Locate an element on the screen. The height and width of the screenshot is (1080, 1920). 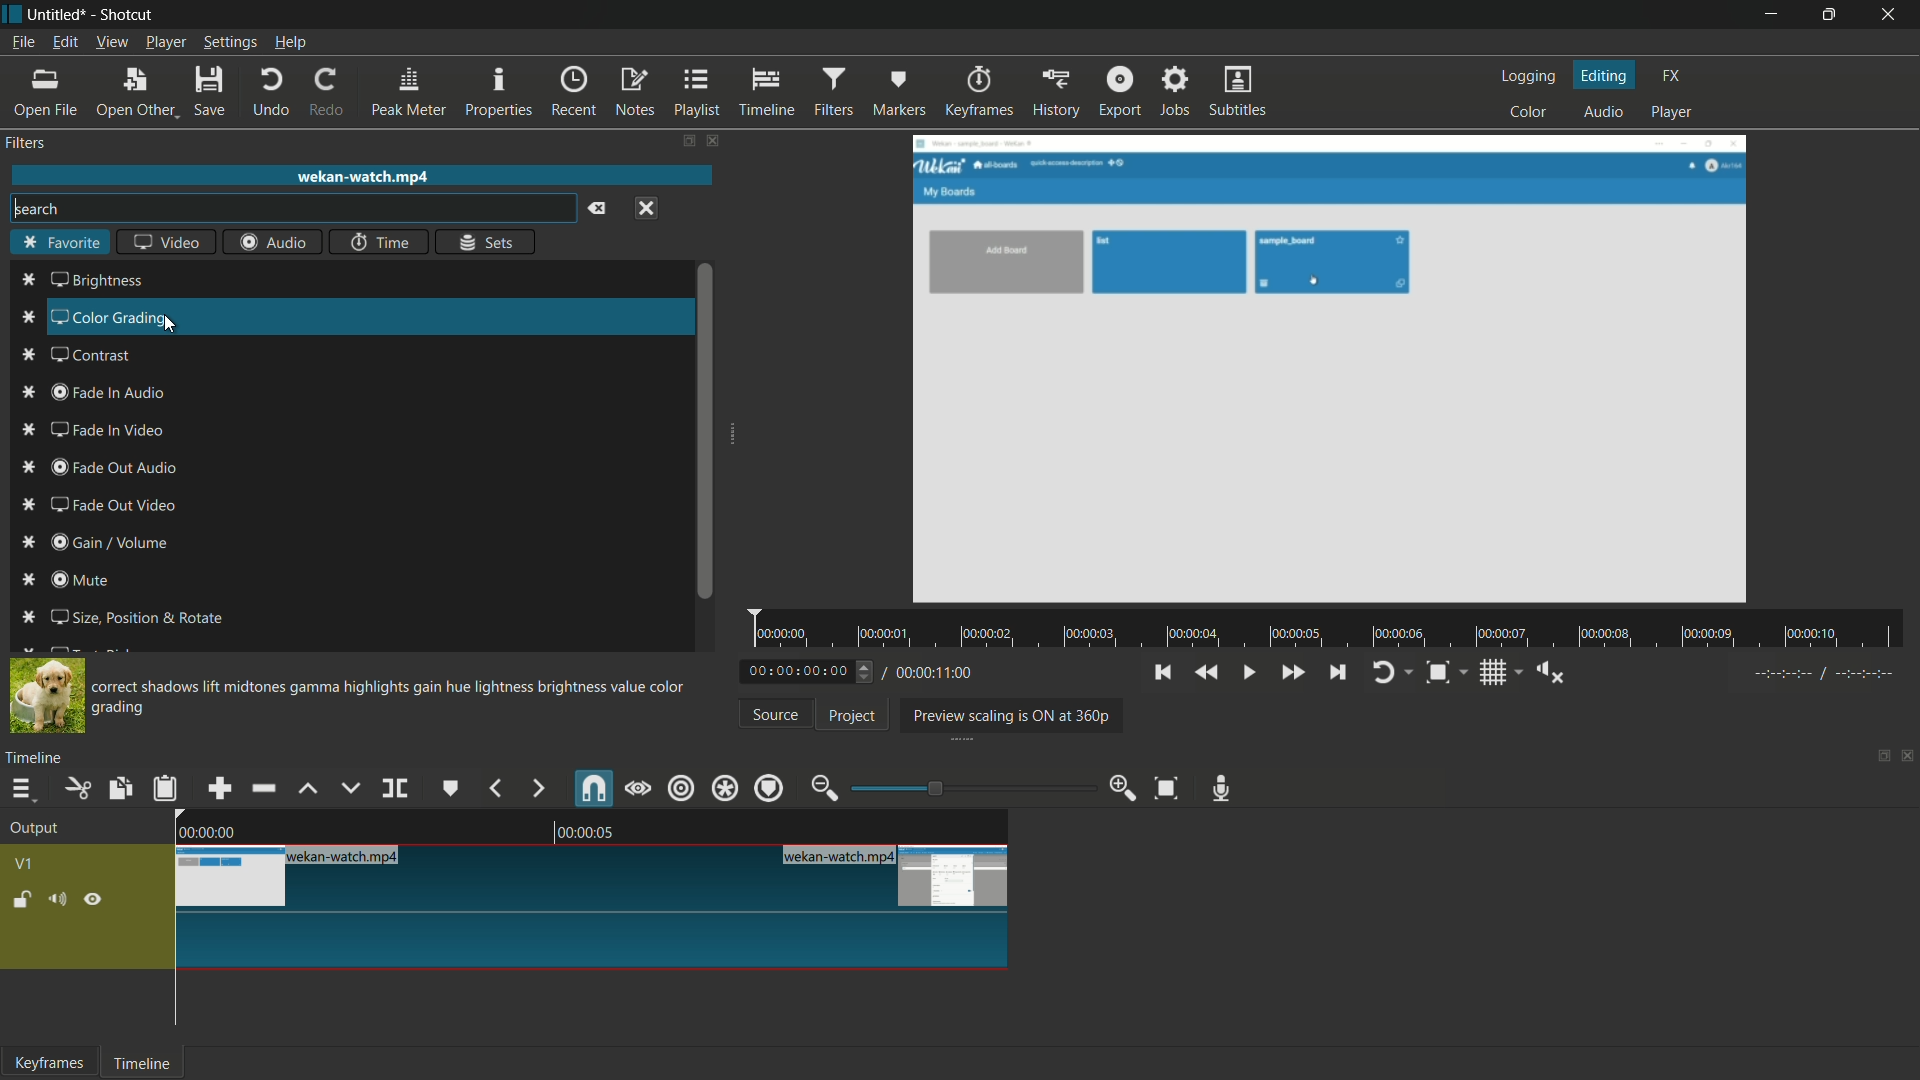
record audio is located at coordinates (1223, 789).